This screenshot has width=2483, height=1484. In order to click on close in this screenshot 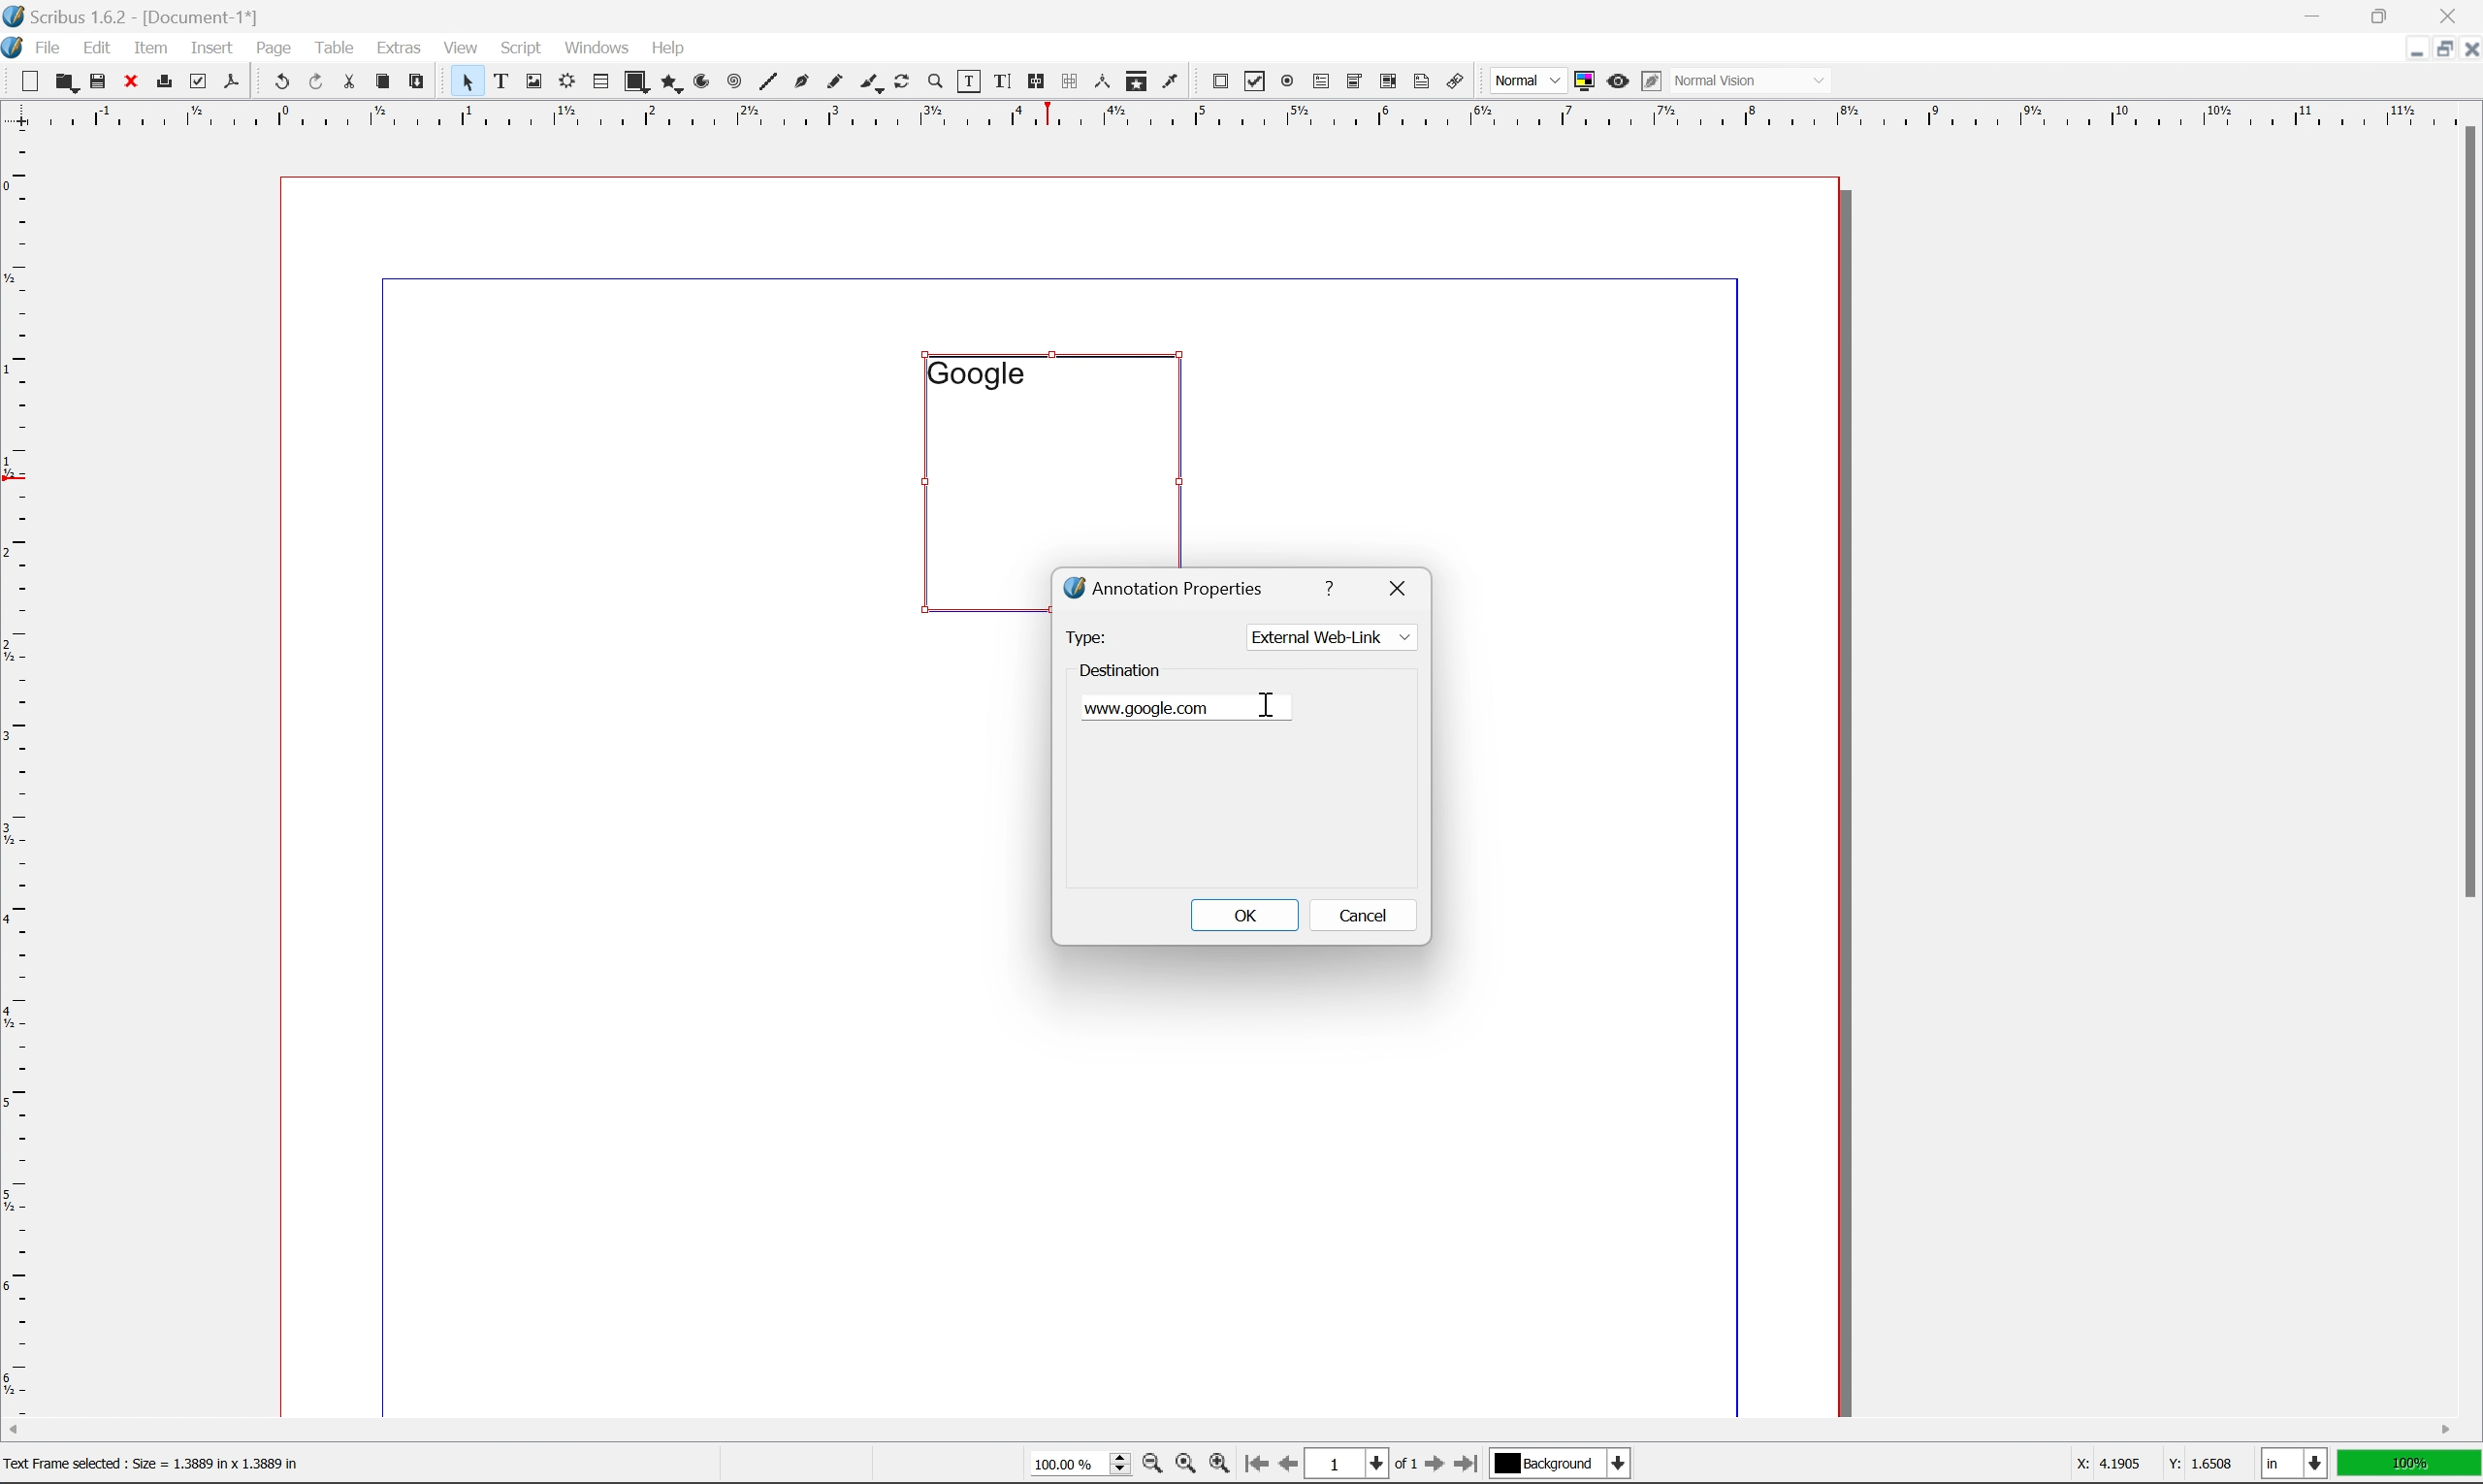, I will do `click(2467, 48)`.